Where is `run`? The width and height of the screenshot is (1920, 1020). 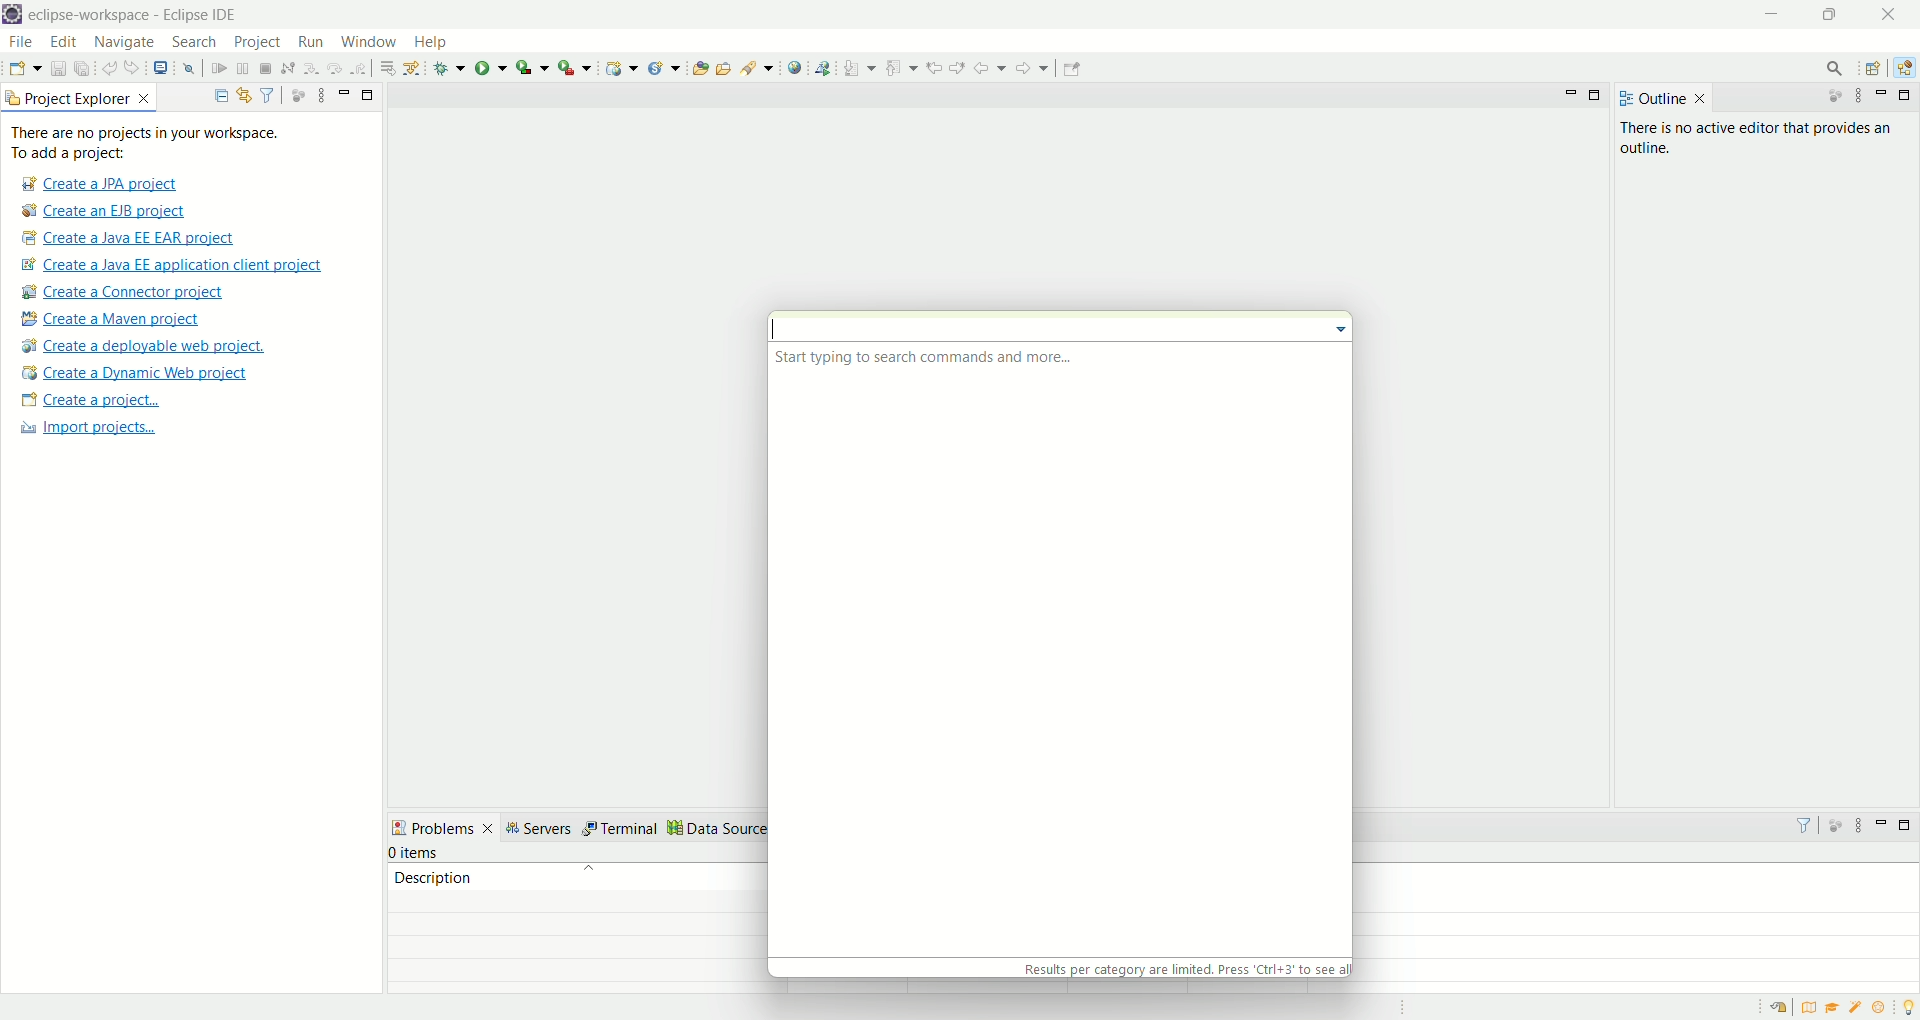 run is located at coordinates (491, 70).